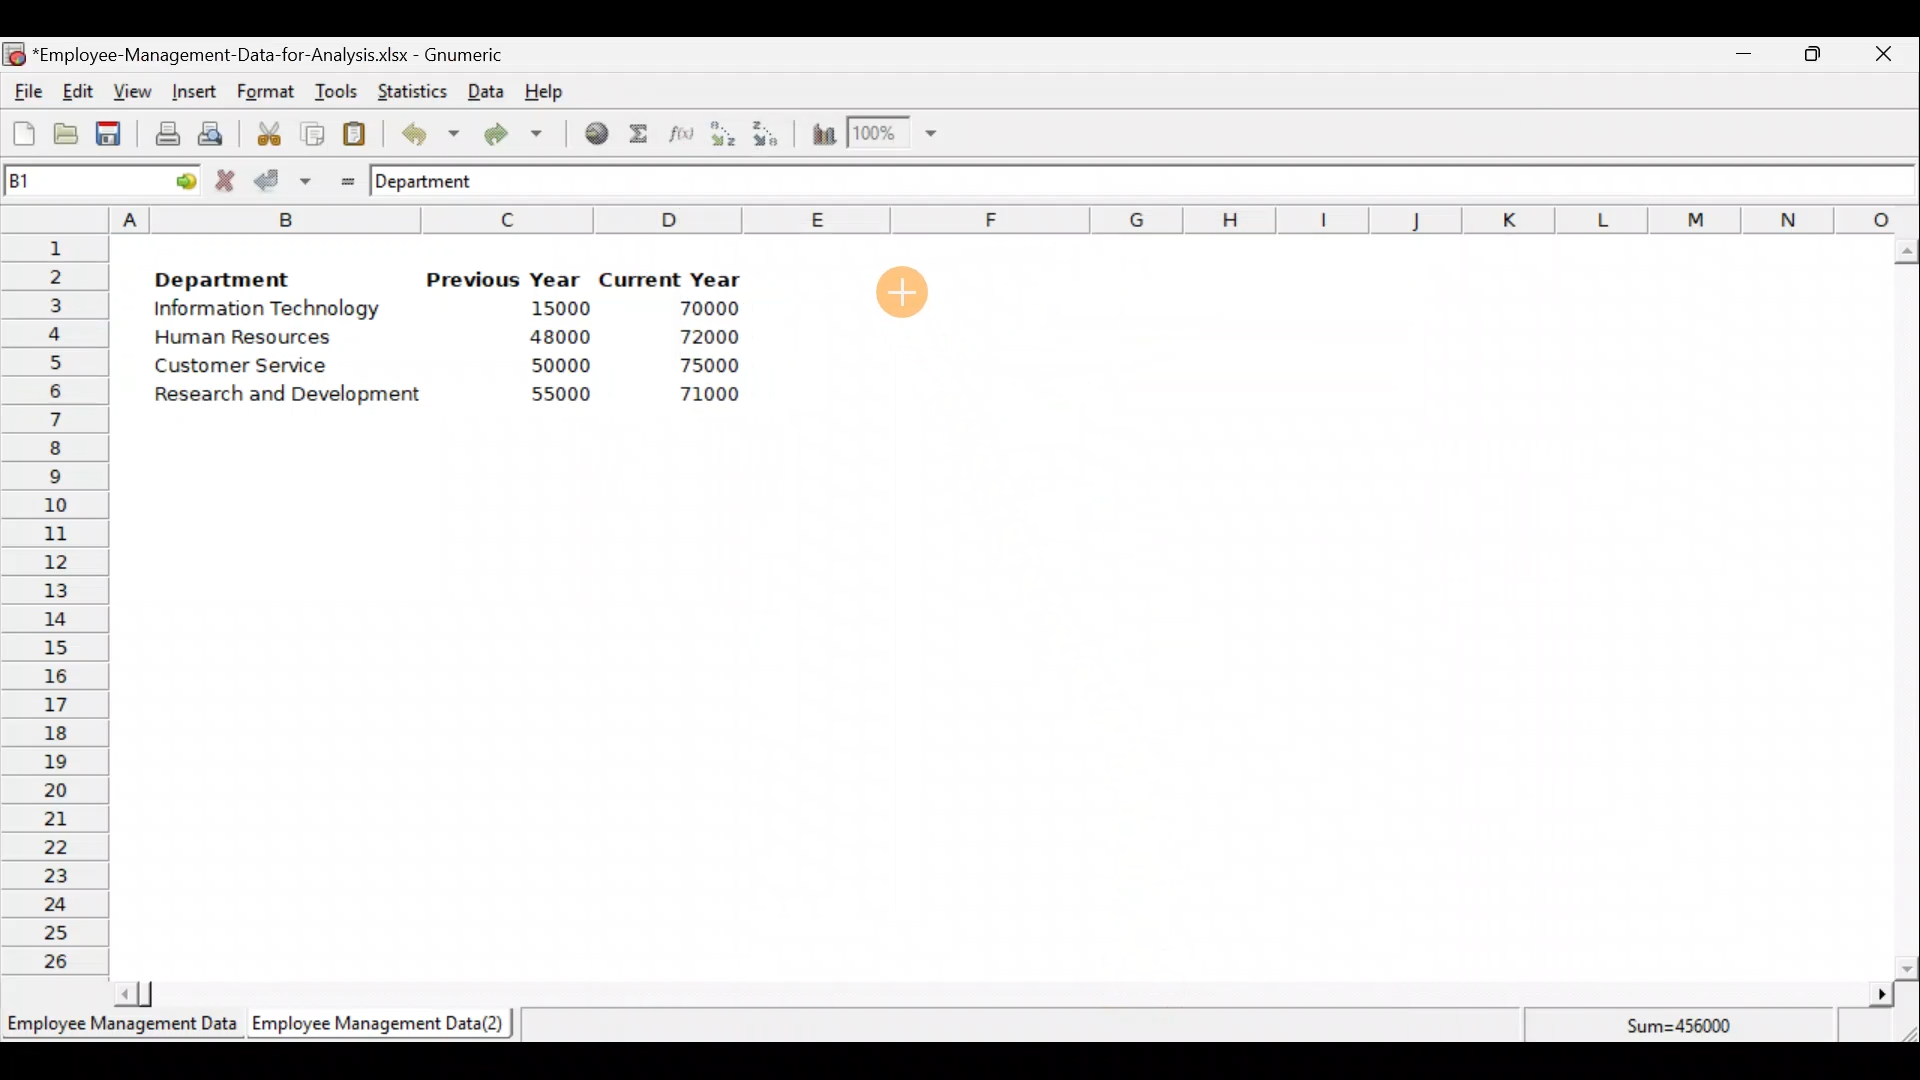  I want to click on Sum=456000, so click(1690, 1029).